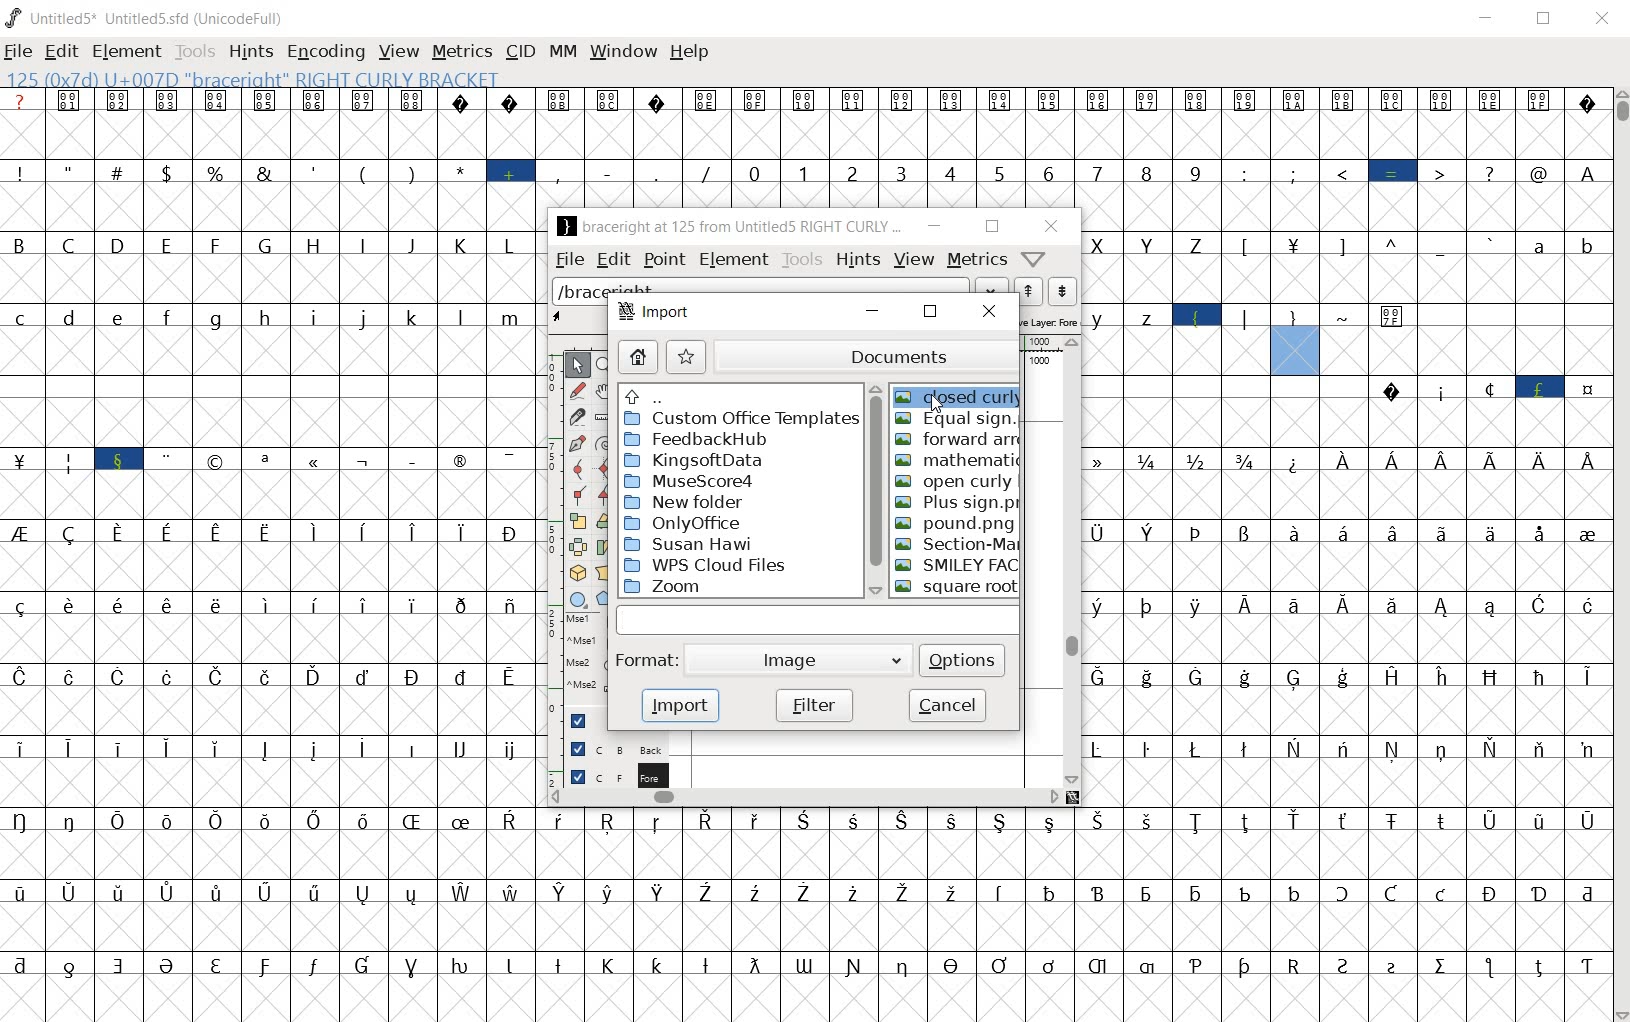 The image size is (1630, 1022). What do you see at coordinates (249, 78) in the screenshot?
I see `125 (0X7b) U+007D "braceright" RIGHT CURLY BRACKET` at bounding box center [249, 78].